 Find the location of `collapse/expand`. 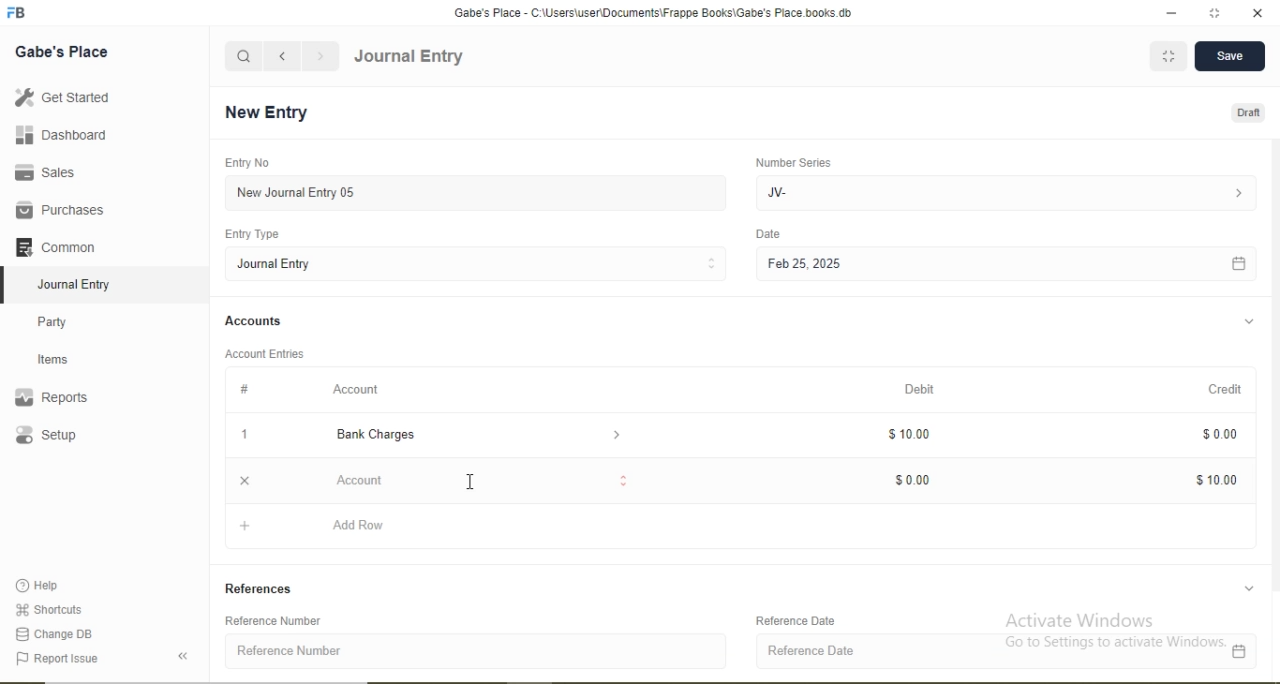

collapse/expand is located at coordinates (1249, 322).